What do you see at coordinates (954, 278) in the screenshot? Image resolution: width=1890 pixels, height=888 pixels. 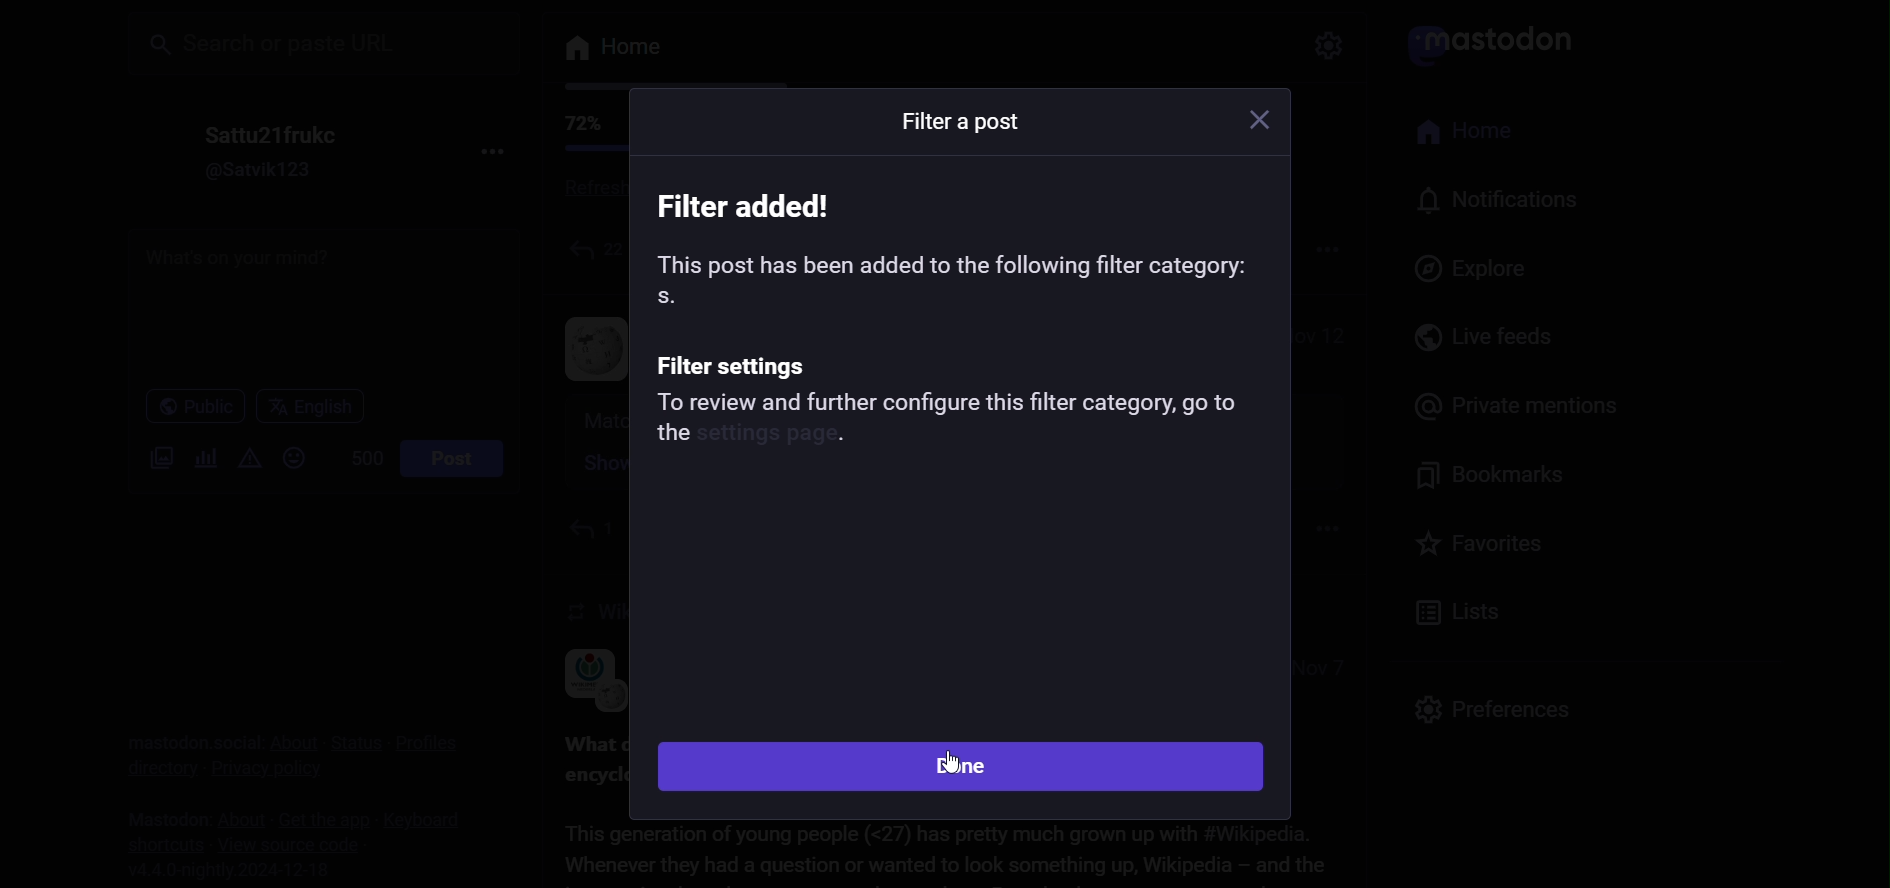 I see `This post has been added to the following filter category:
S` at bounding box center [954, 278].